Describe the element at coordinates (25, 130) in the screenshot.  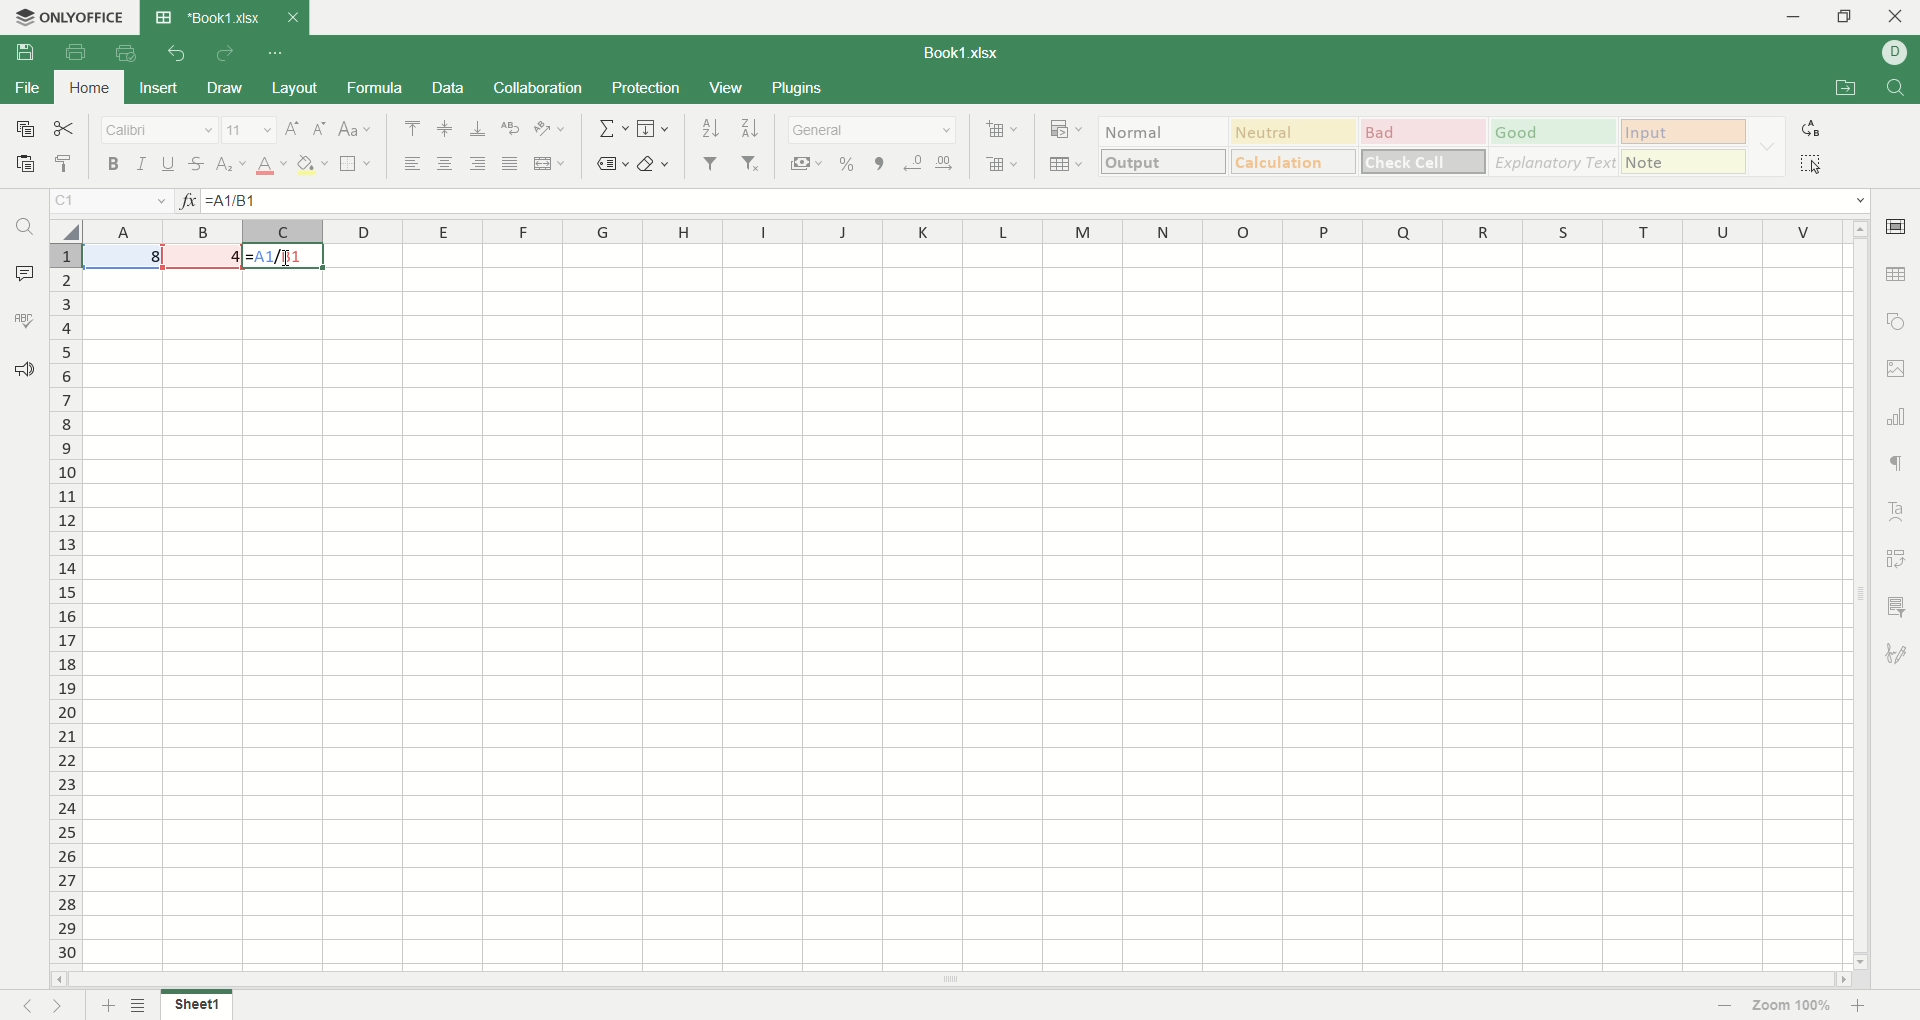
I see `copy` at that location.